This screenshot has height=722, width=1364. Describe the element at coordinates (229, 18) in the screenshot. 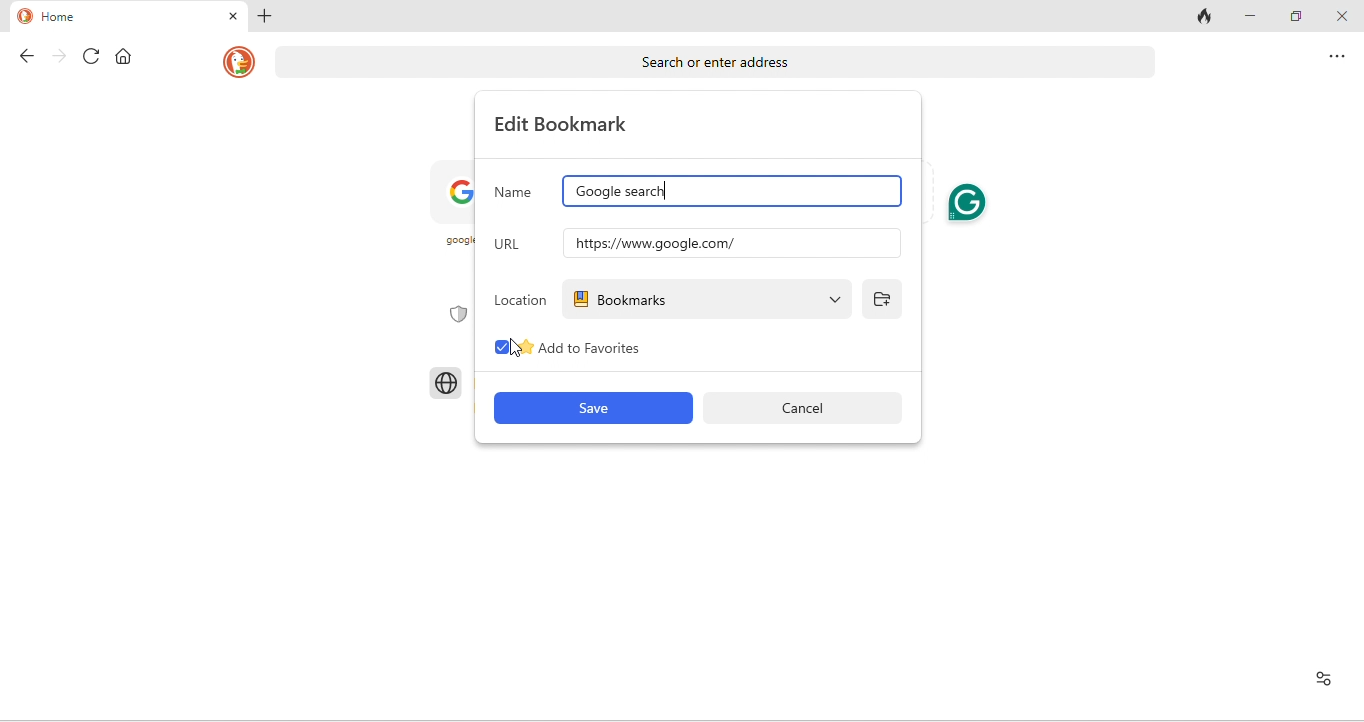

I see `close` at that location.